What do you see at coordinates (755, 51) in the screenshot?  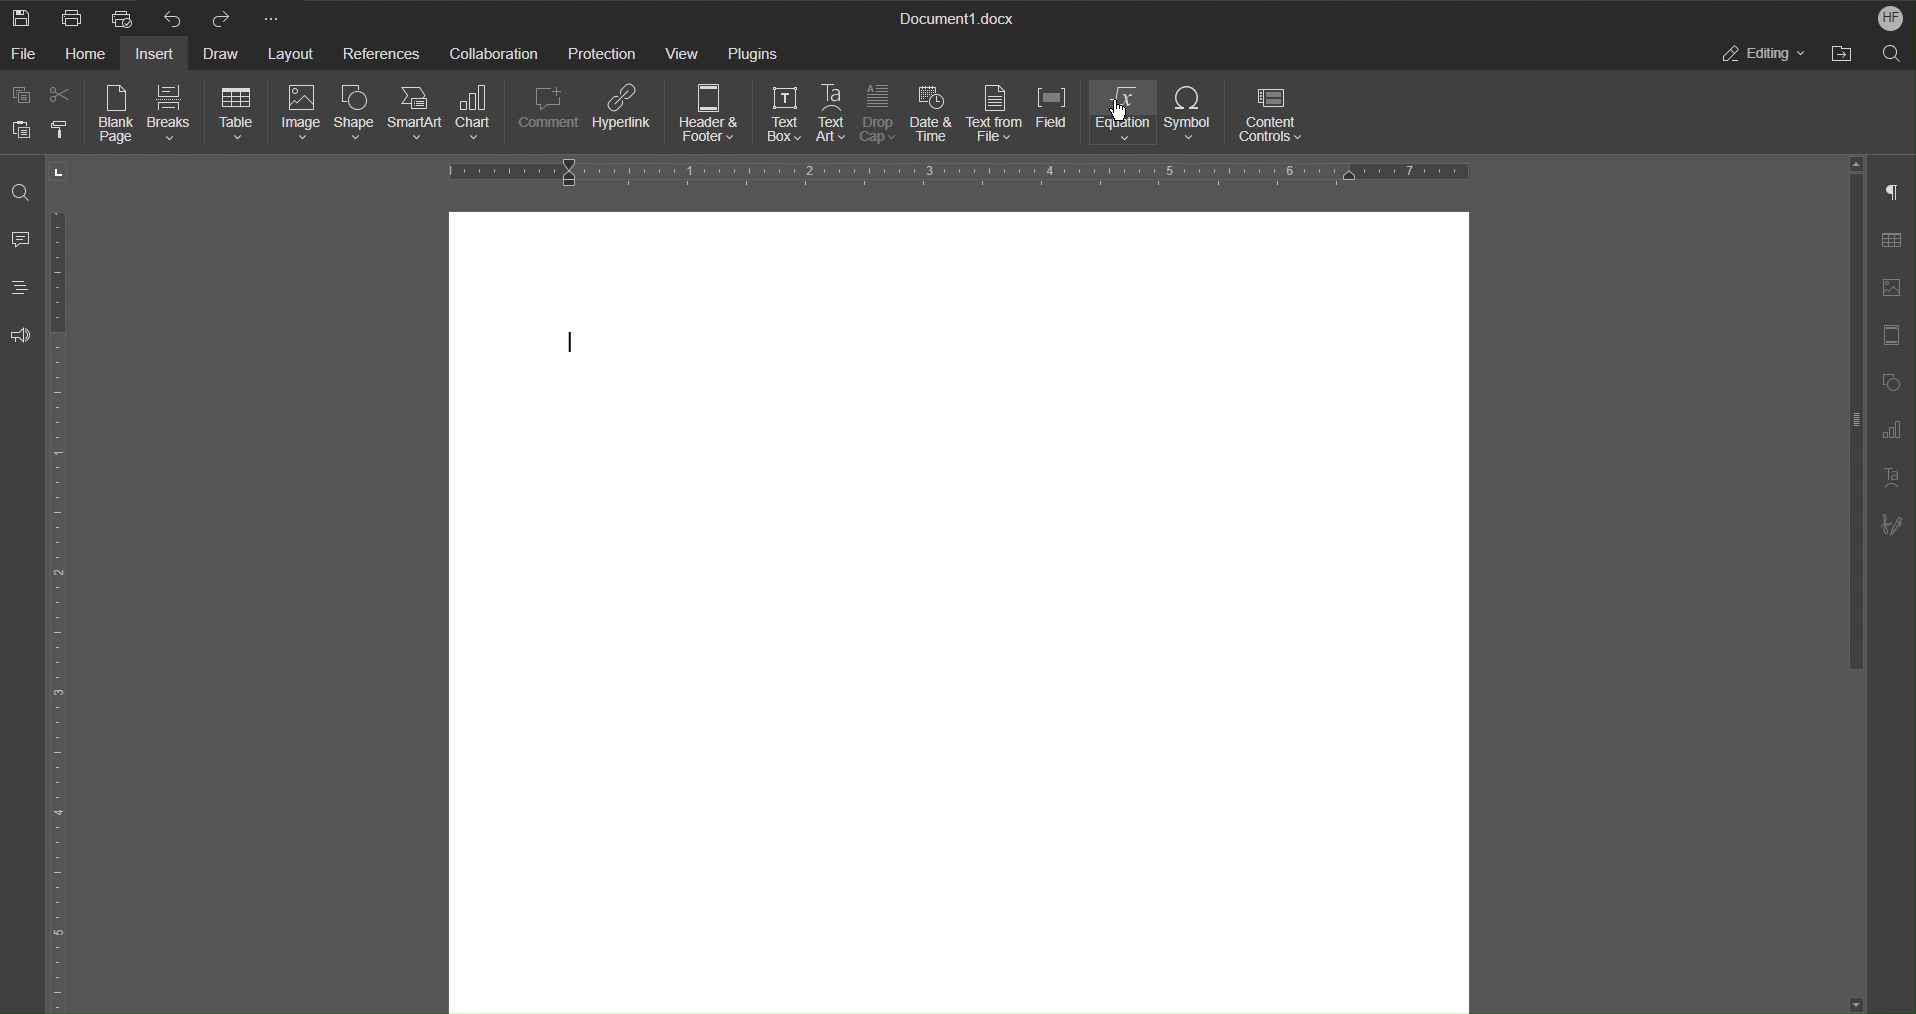 I see `Plugins` at bounding box center [755, 51].